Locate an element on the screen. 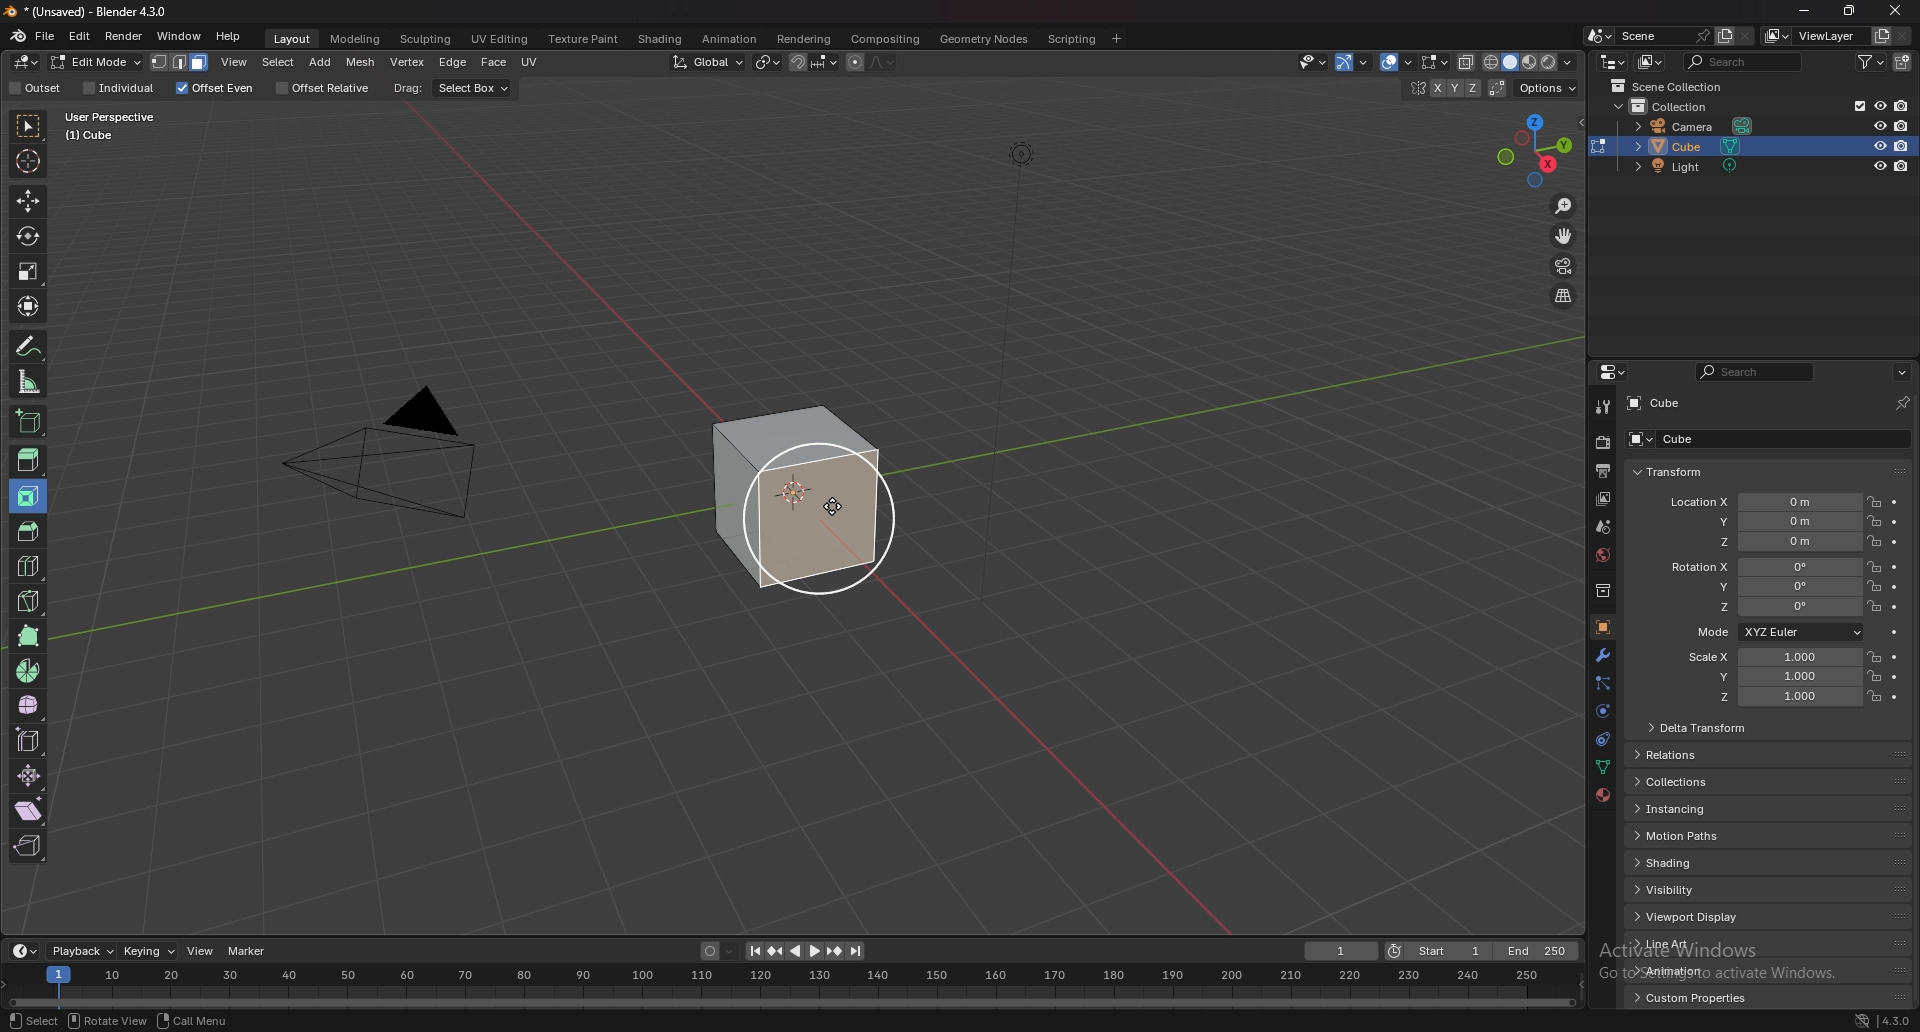 The height and width of the screenshot is (1032, 1920). jump to endpoint is located at coordinates (752, 951).